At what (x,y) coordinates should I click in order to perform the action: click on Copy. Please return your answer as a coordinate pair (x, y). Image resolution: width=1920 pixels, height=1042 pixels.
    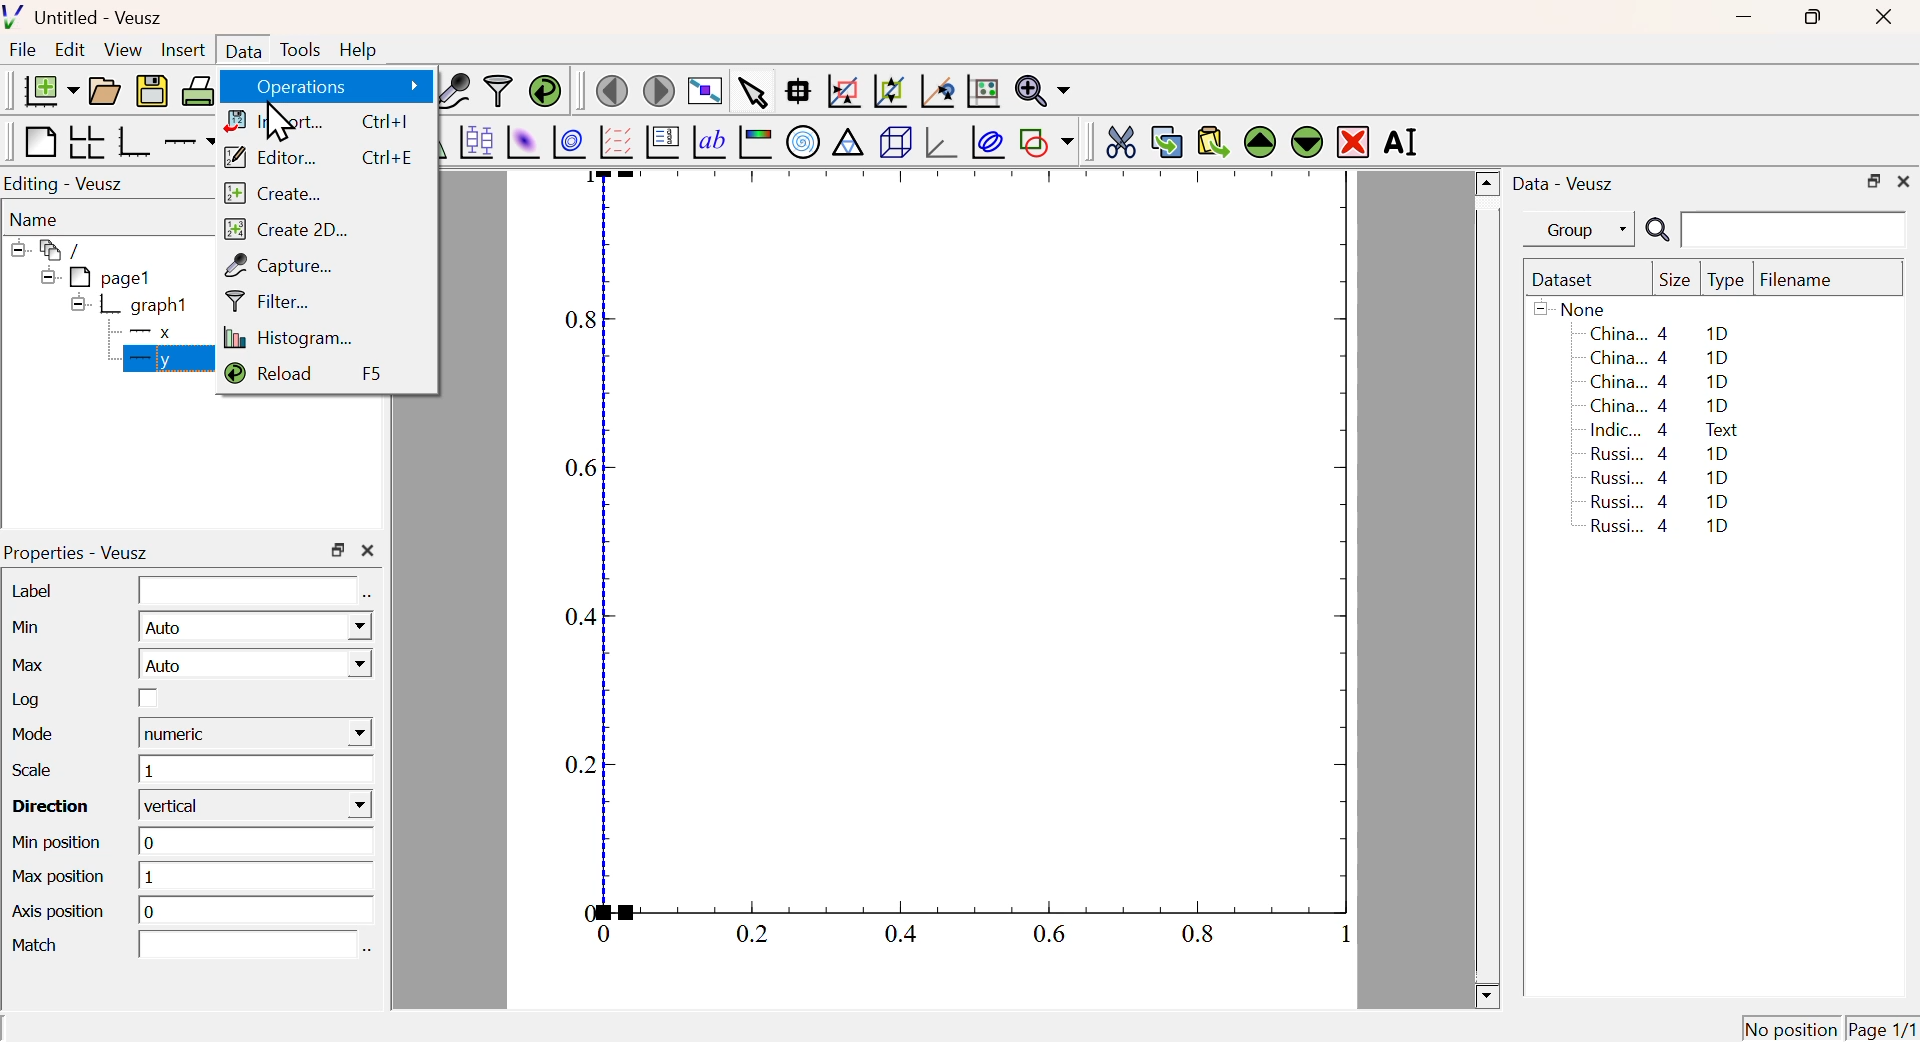
    Looking at the image, I should click on (1166, 142).